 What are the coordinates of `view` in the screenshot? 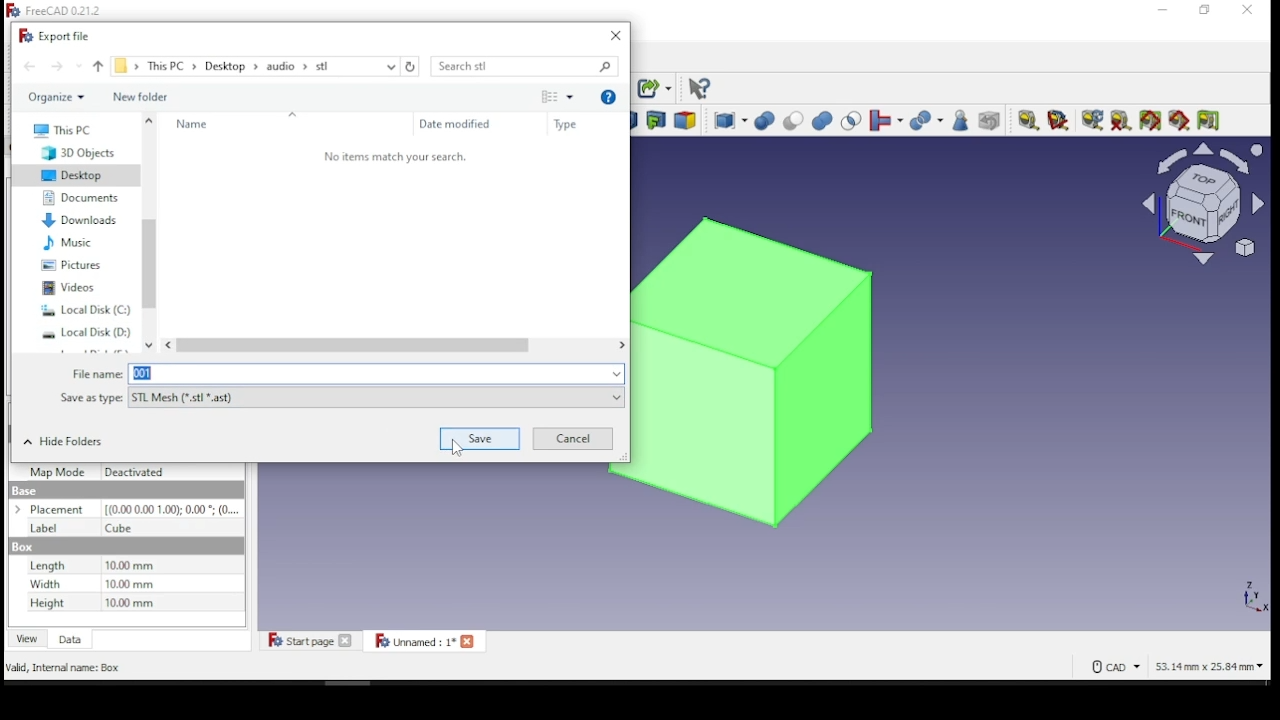 It's located at (28, 638).